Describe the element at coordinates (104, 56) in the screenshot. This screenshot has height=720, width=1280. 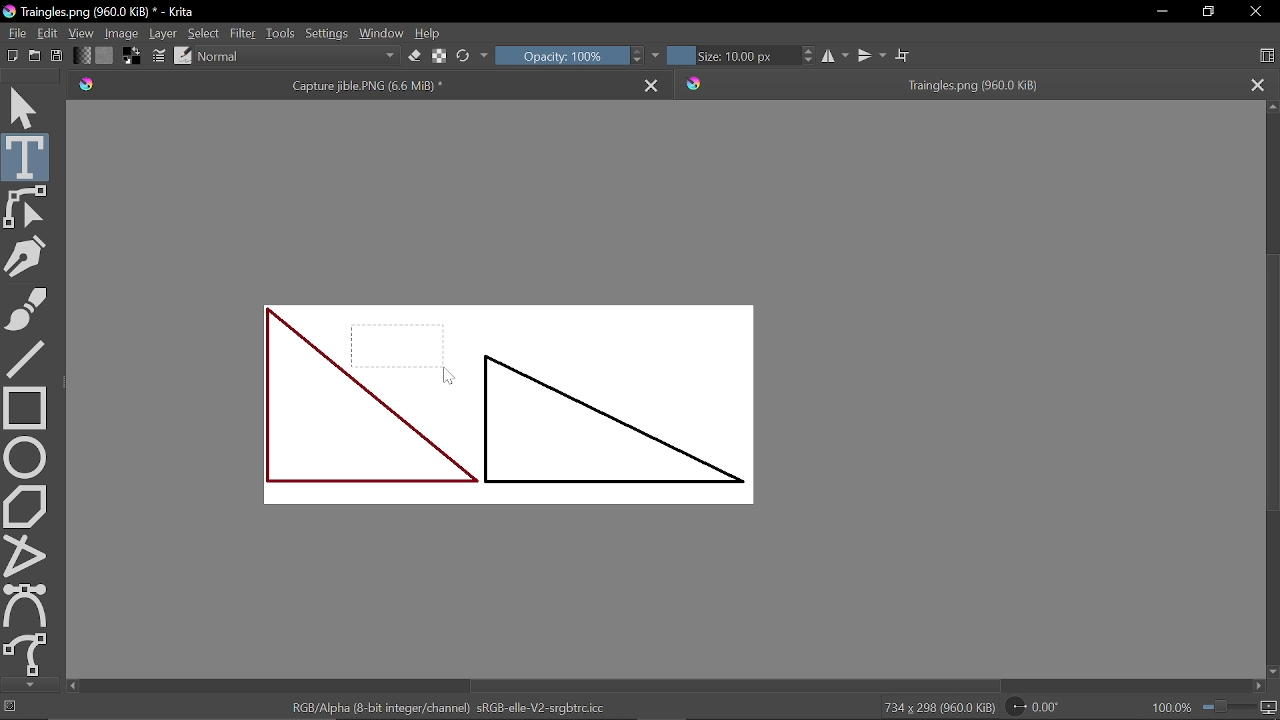
I see `Fill pattern` at that location.